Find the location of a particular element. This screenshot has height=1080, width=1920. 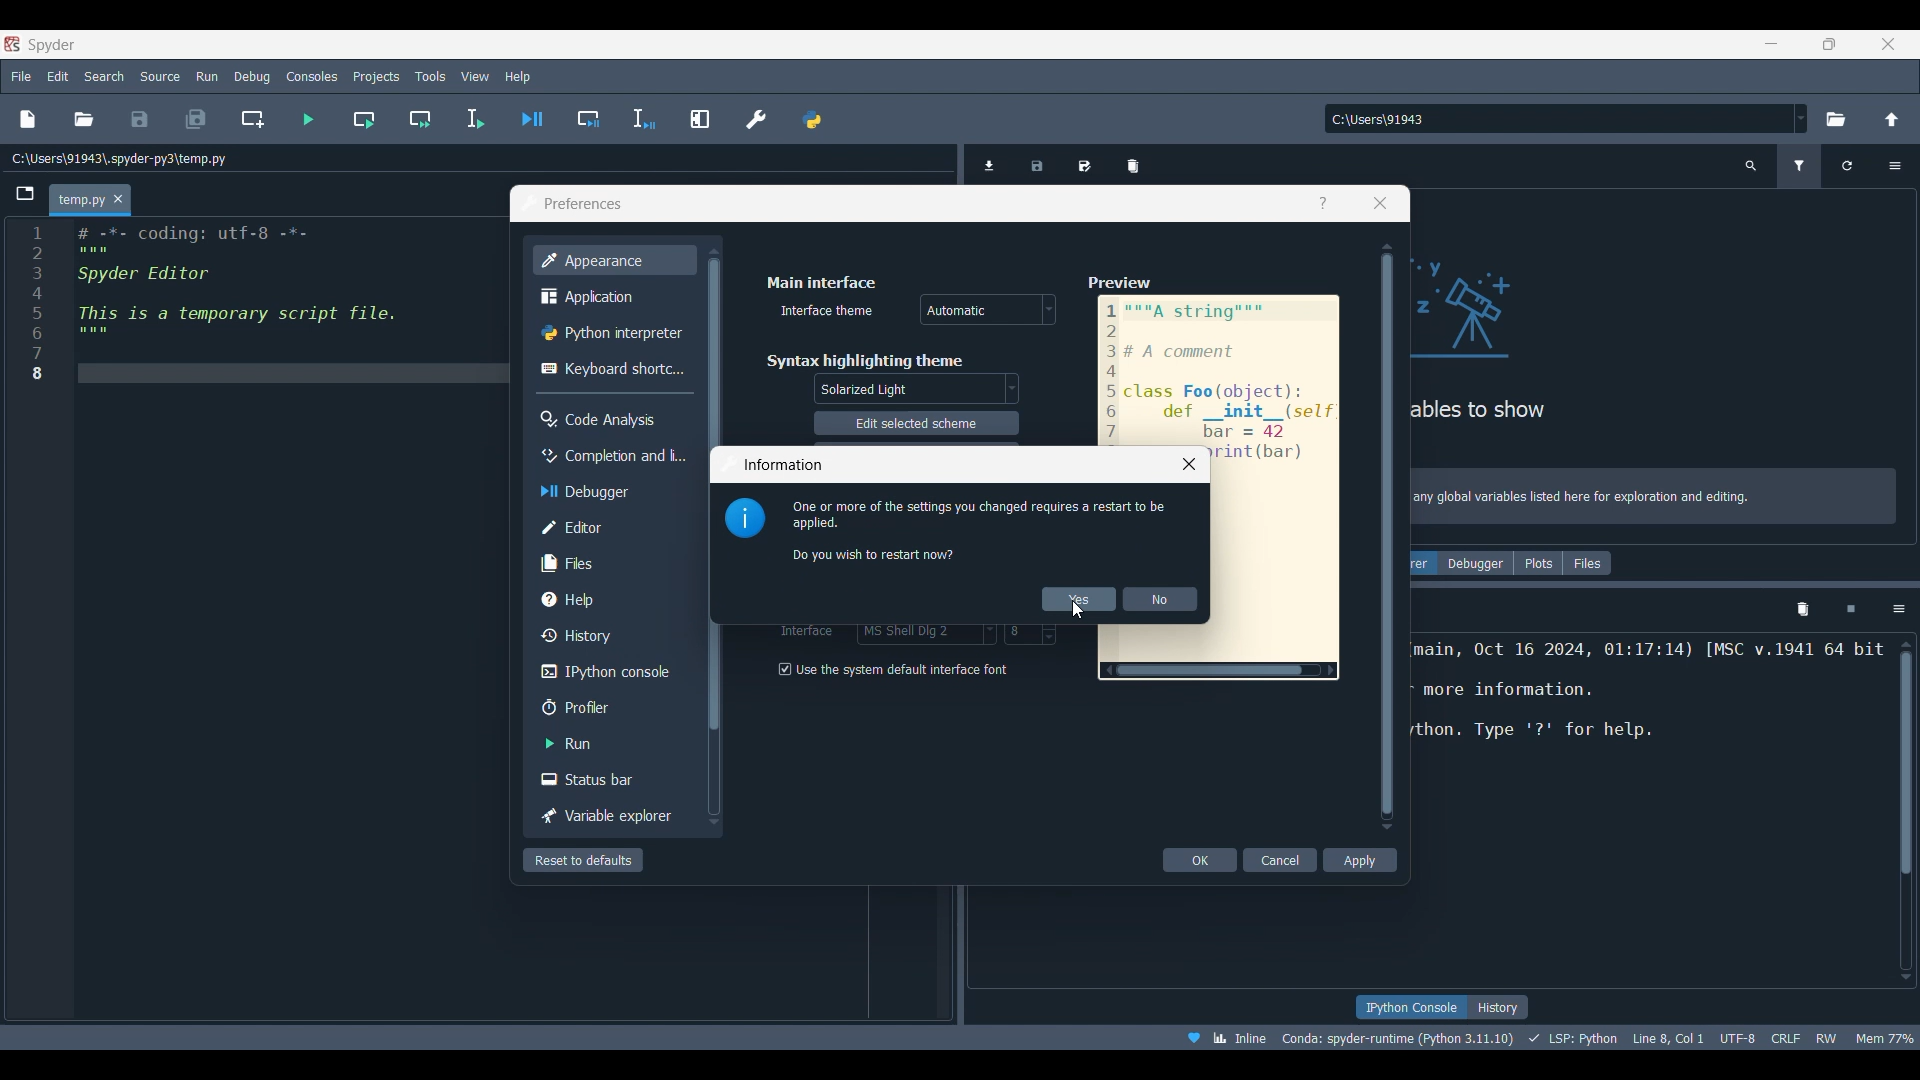

Source menu is located at coordinates (161, 76).